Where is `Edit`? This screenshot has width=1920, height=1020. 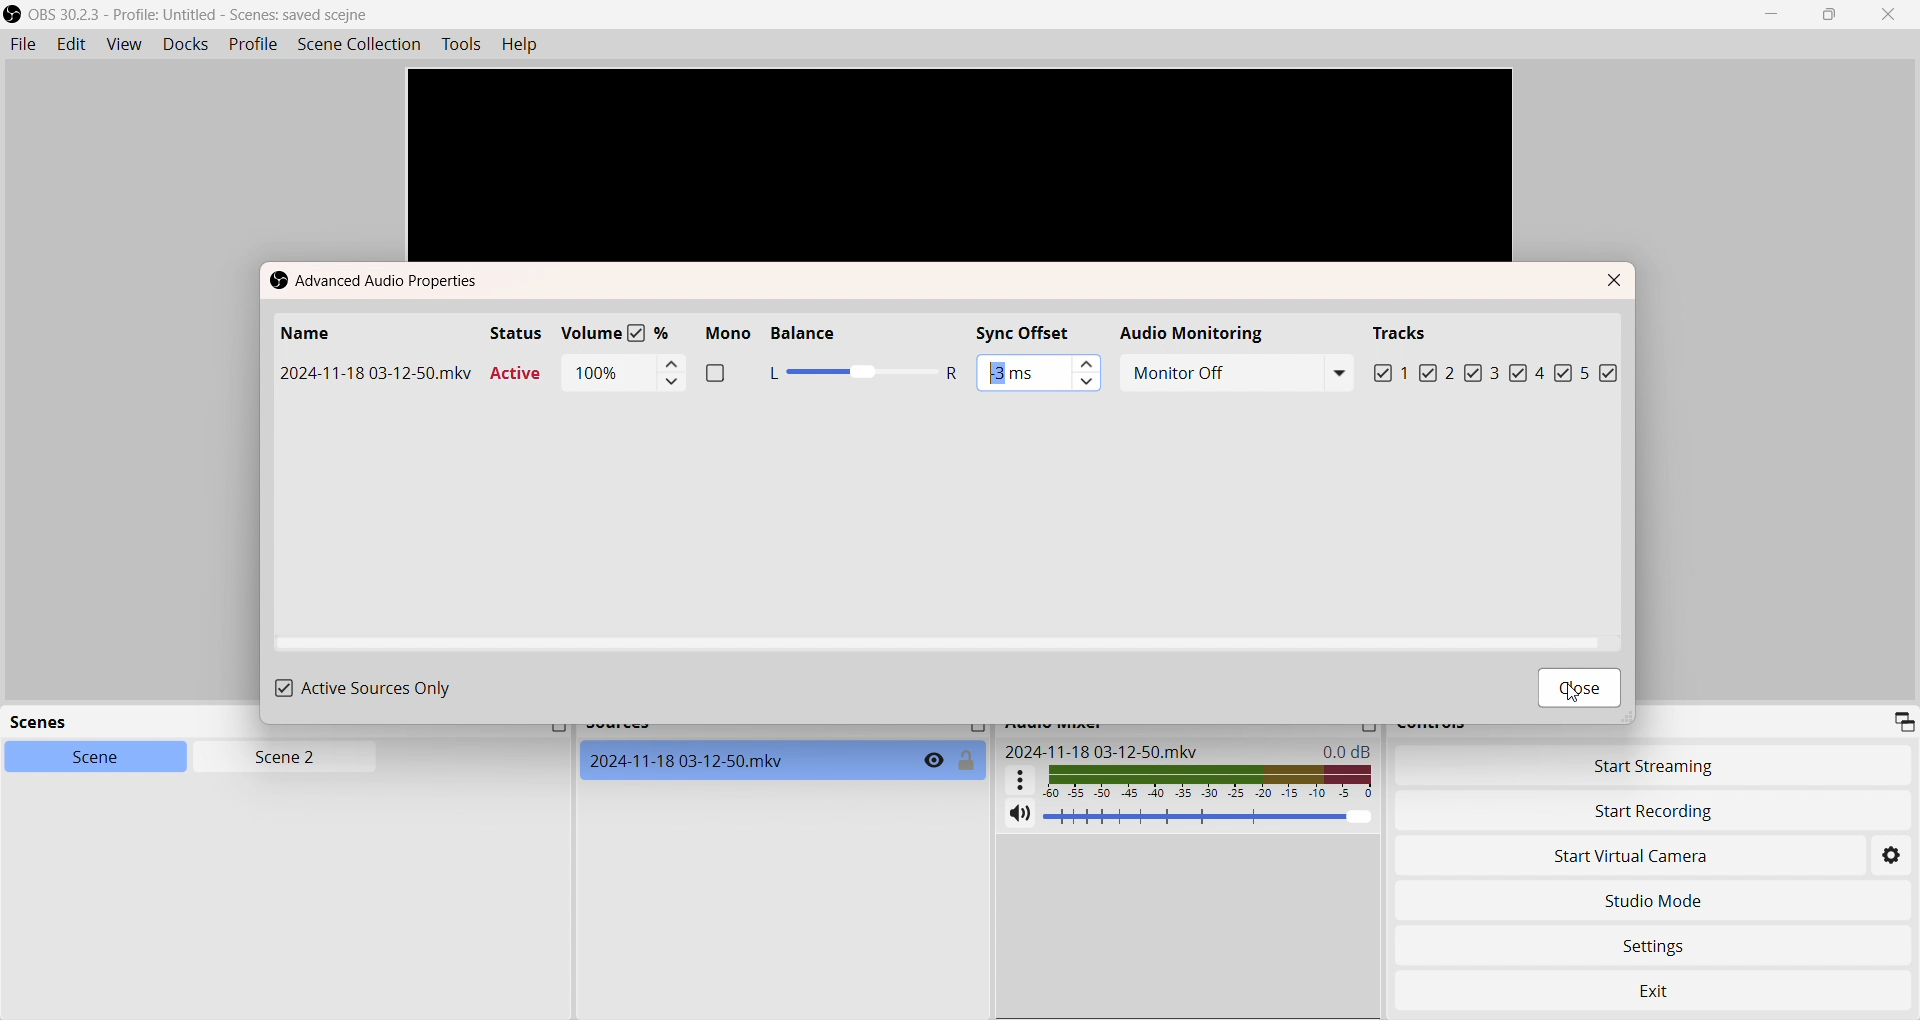 Edit is located at coordinates (69, 44).